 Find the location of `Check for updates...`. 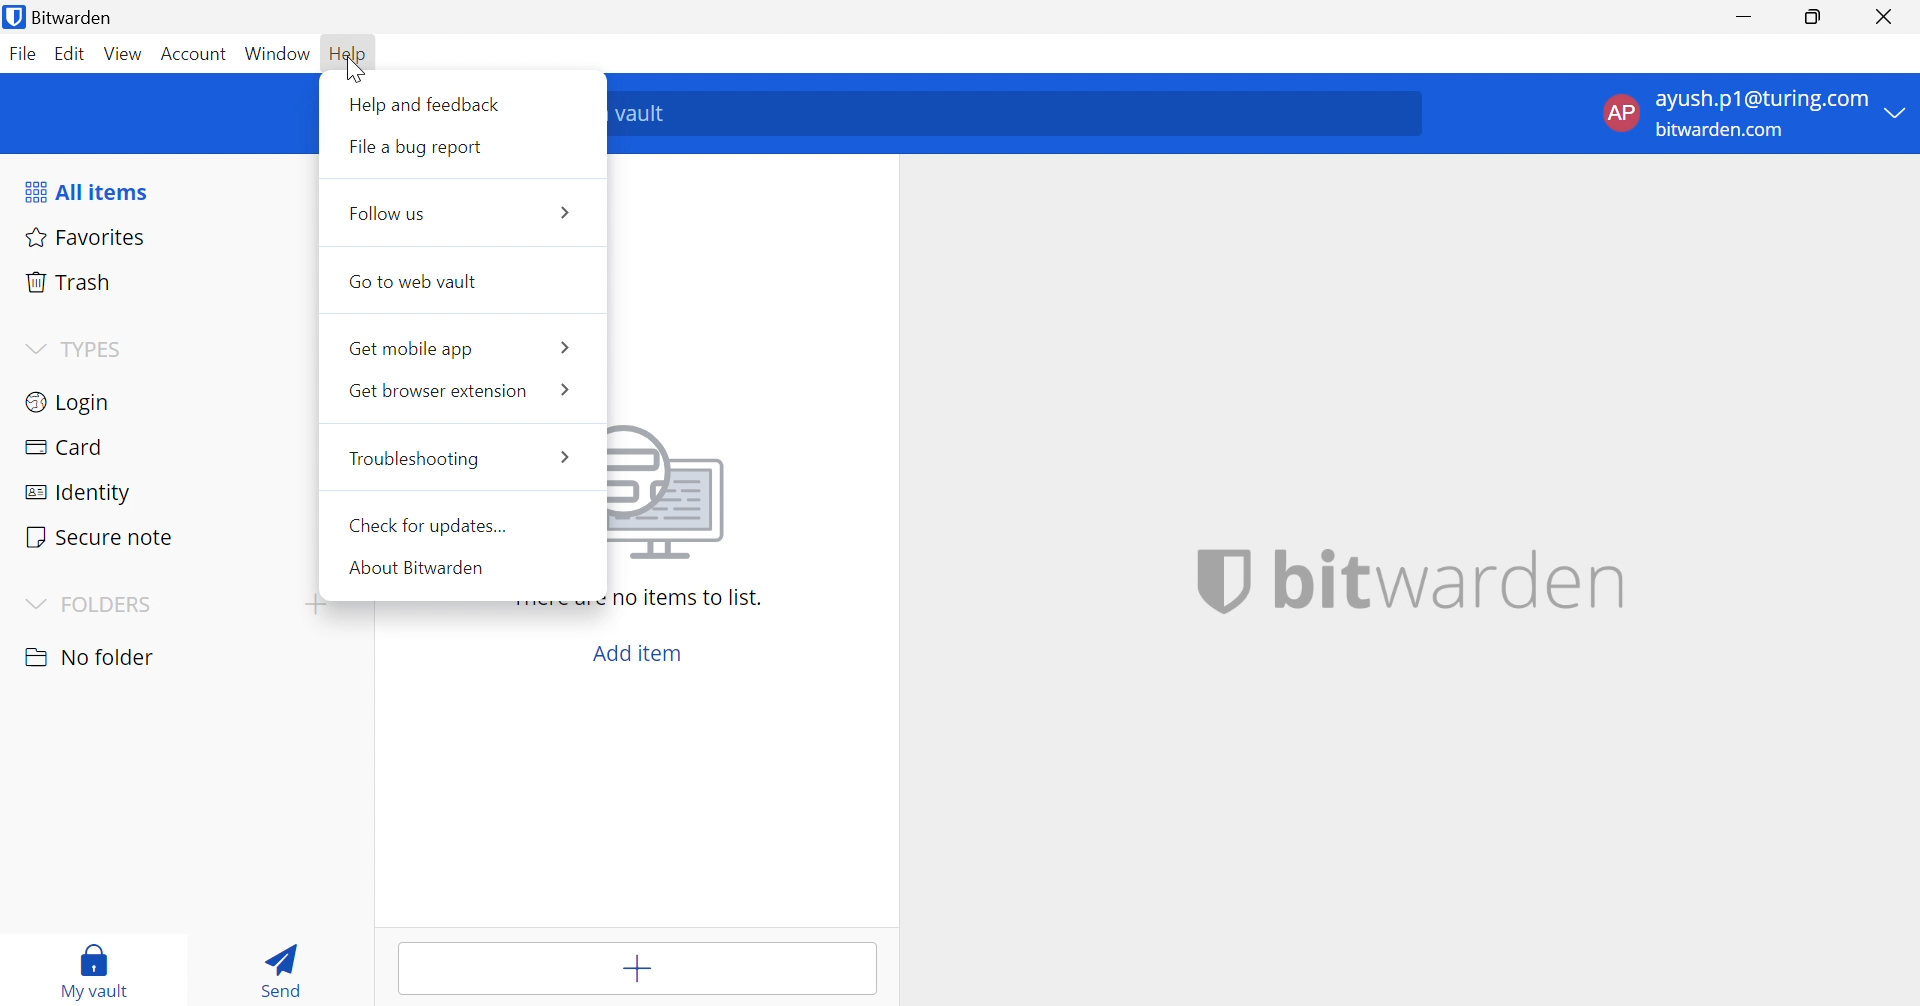

Check for updates... is located at coordinates (429, 526).